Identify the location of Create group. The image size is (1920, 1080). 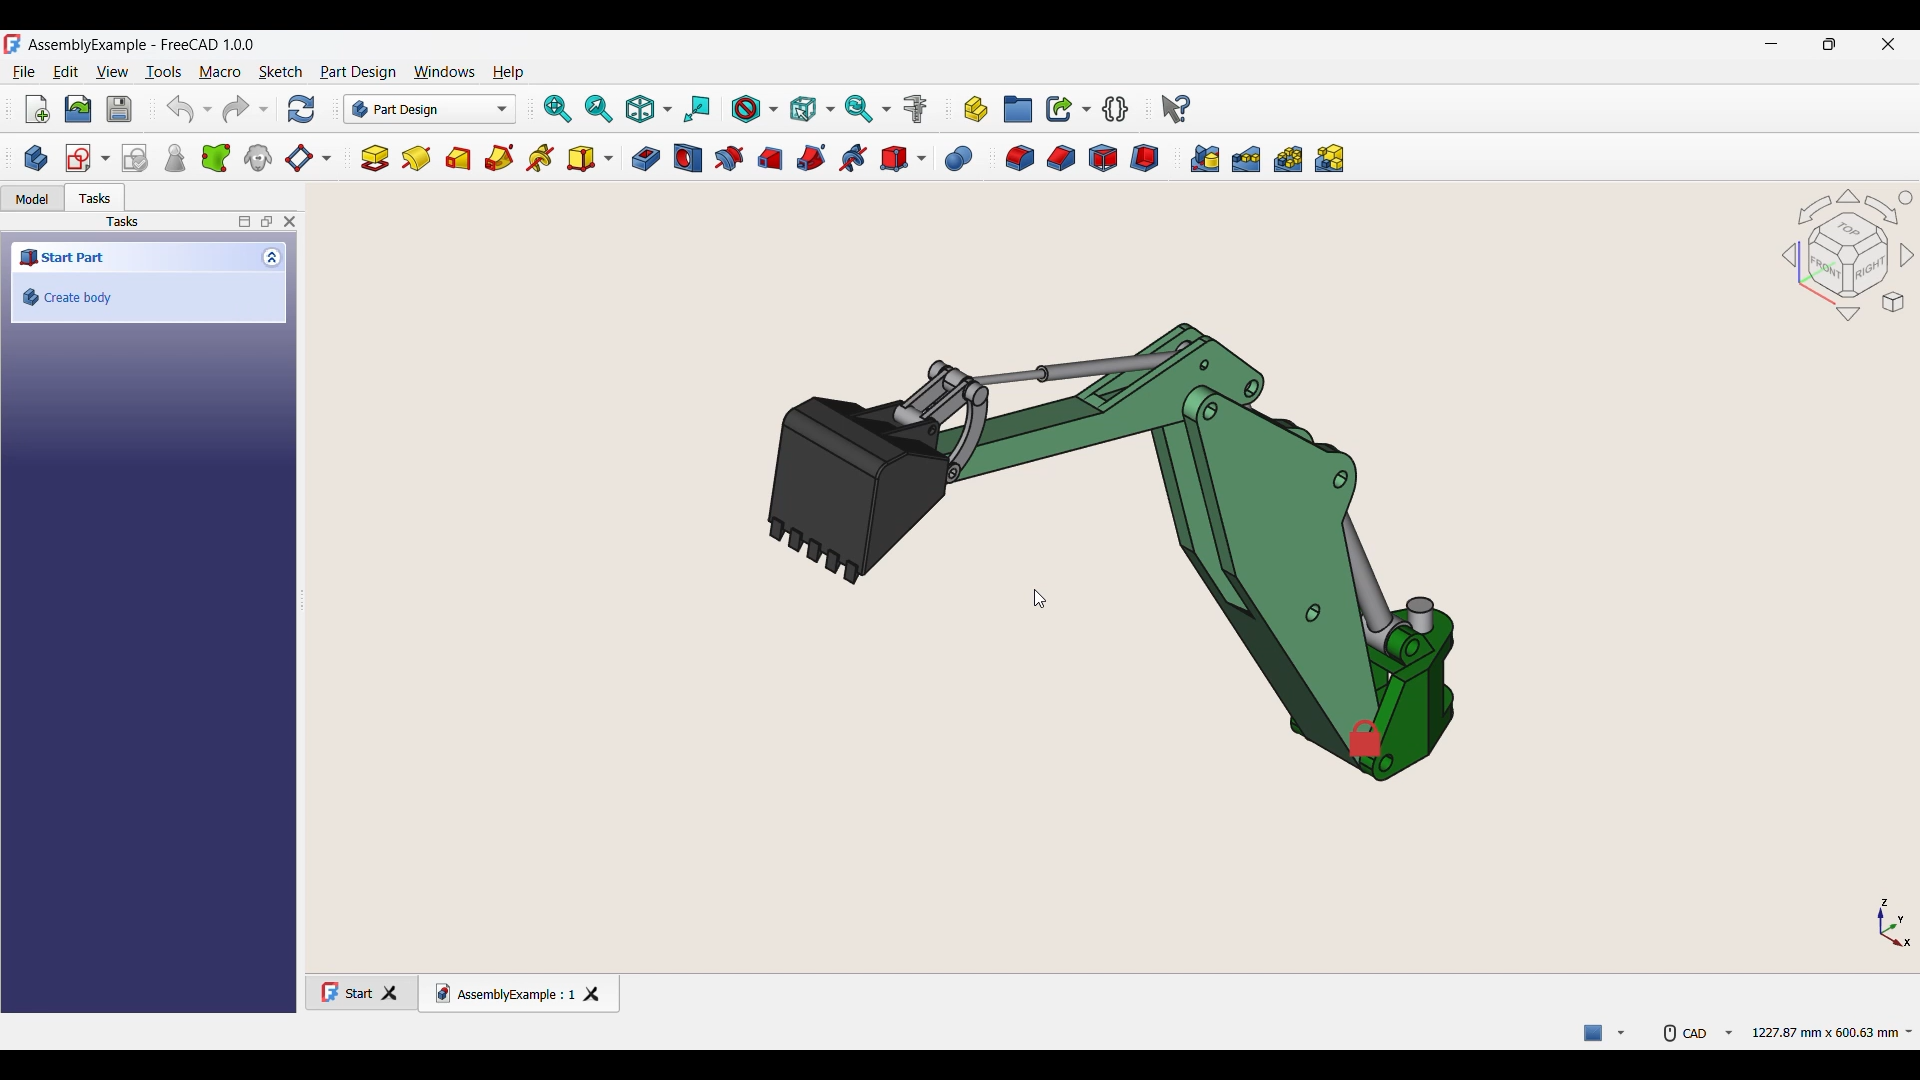
(1019, 109).